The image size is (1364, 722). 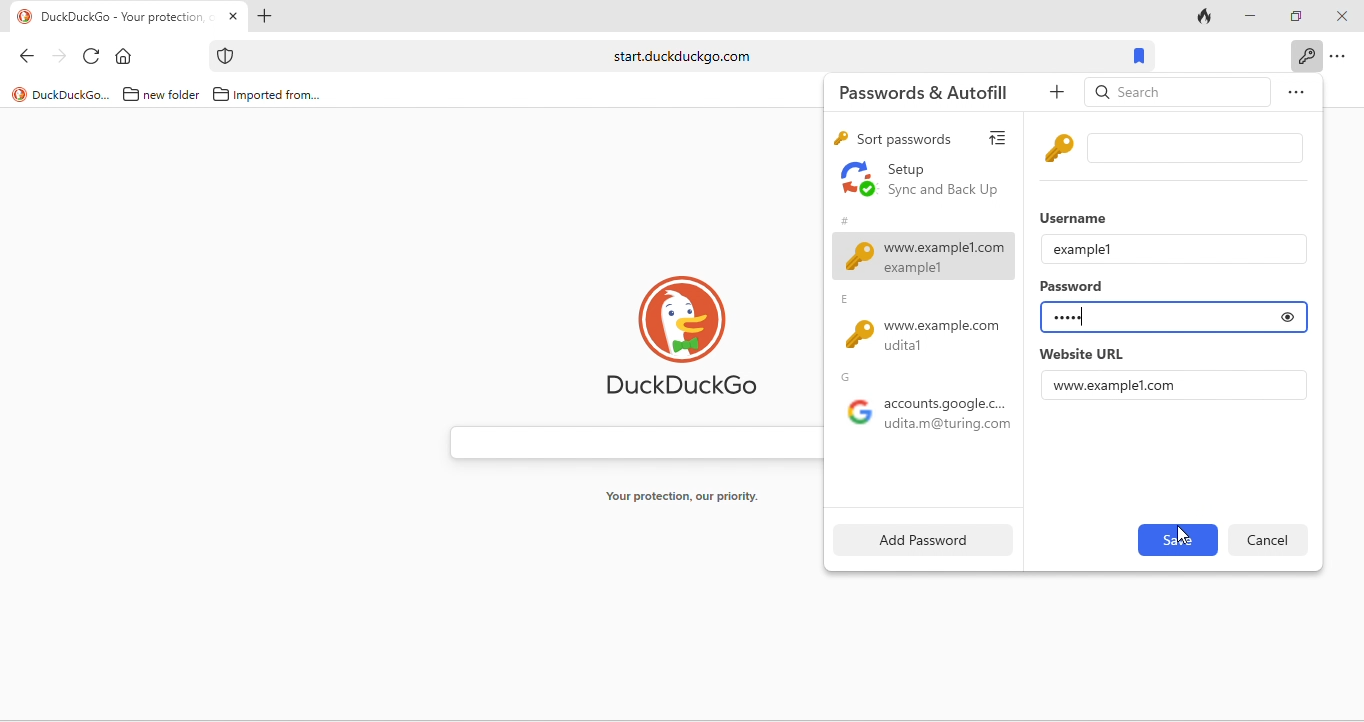 I want to click on username, so click(x=1078, y=216).